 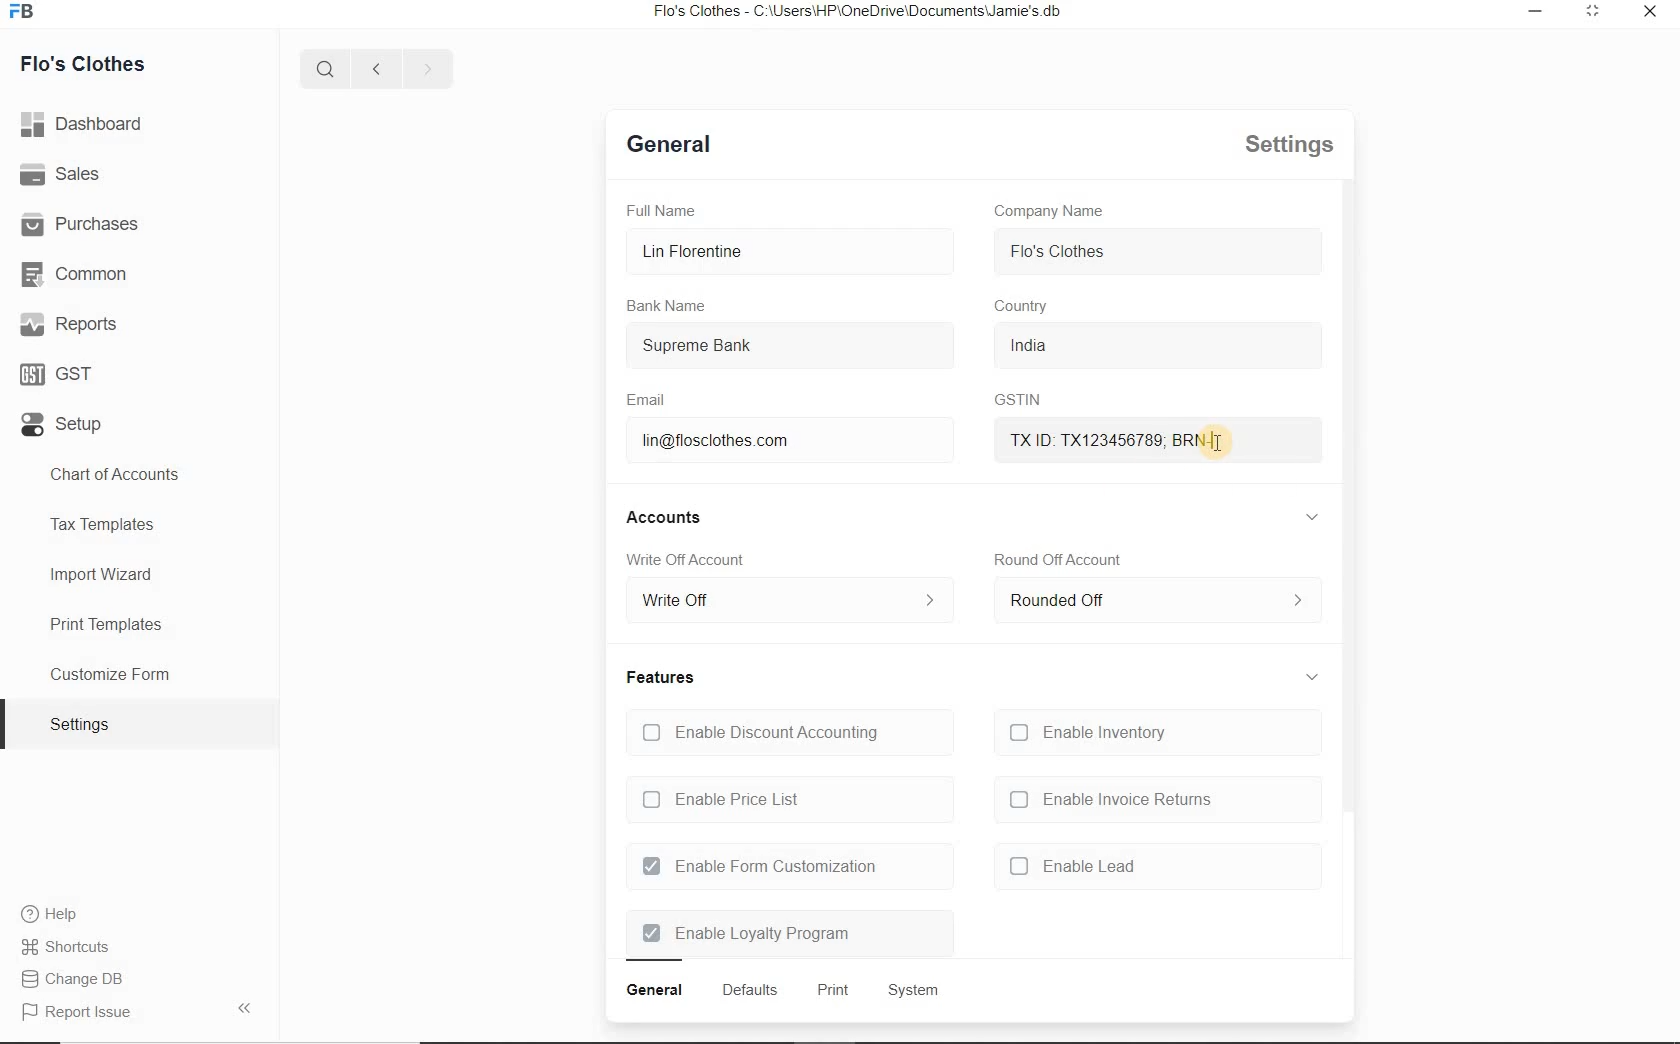 I want to click on Tax Templates, so click(x=105, y=526).